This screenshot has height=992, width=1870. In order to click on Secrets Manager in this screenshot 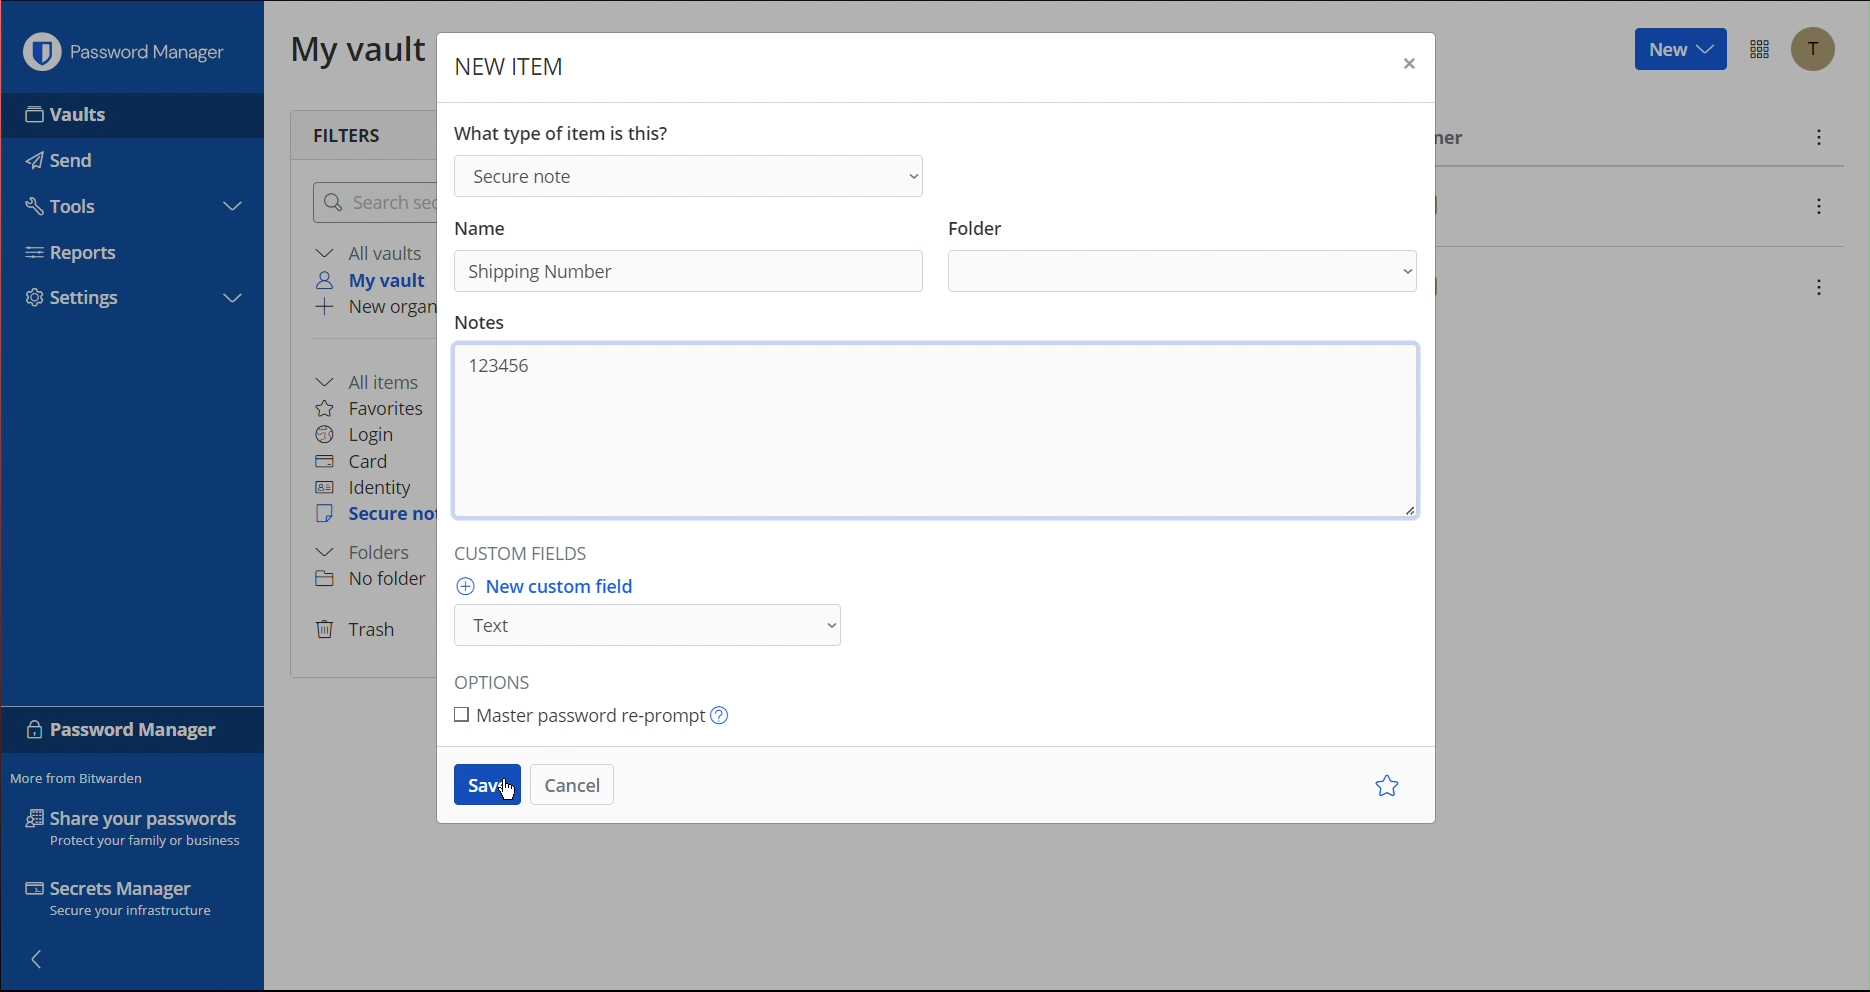, I will do `click(116, 898)`.